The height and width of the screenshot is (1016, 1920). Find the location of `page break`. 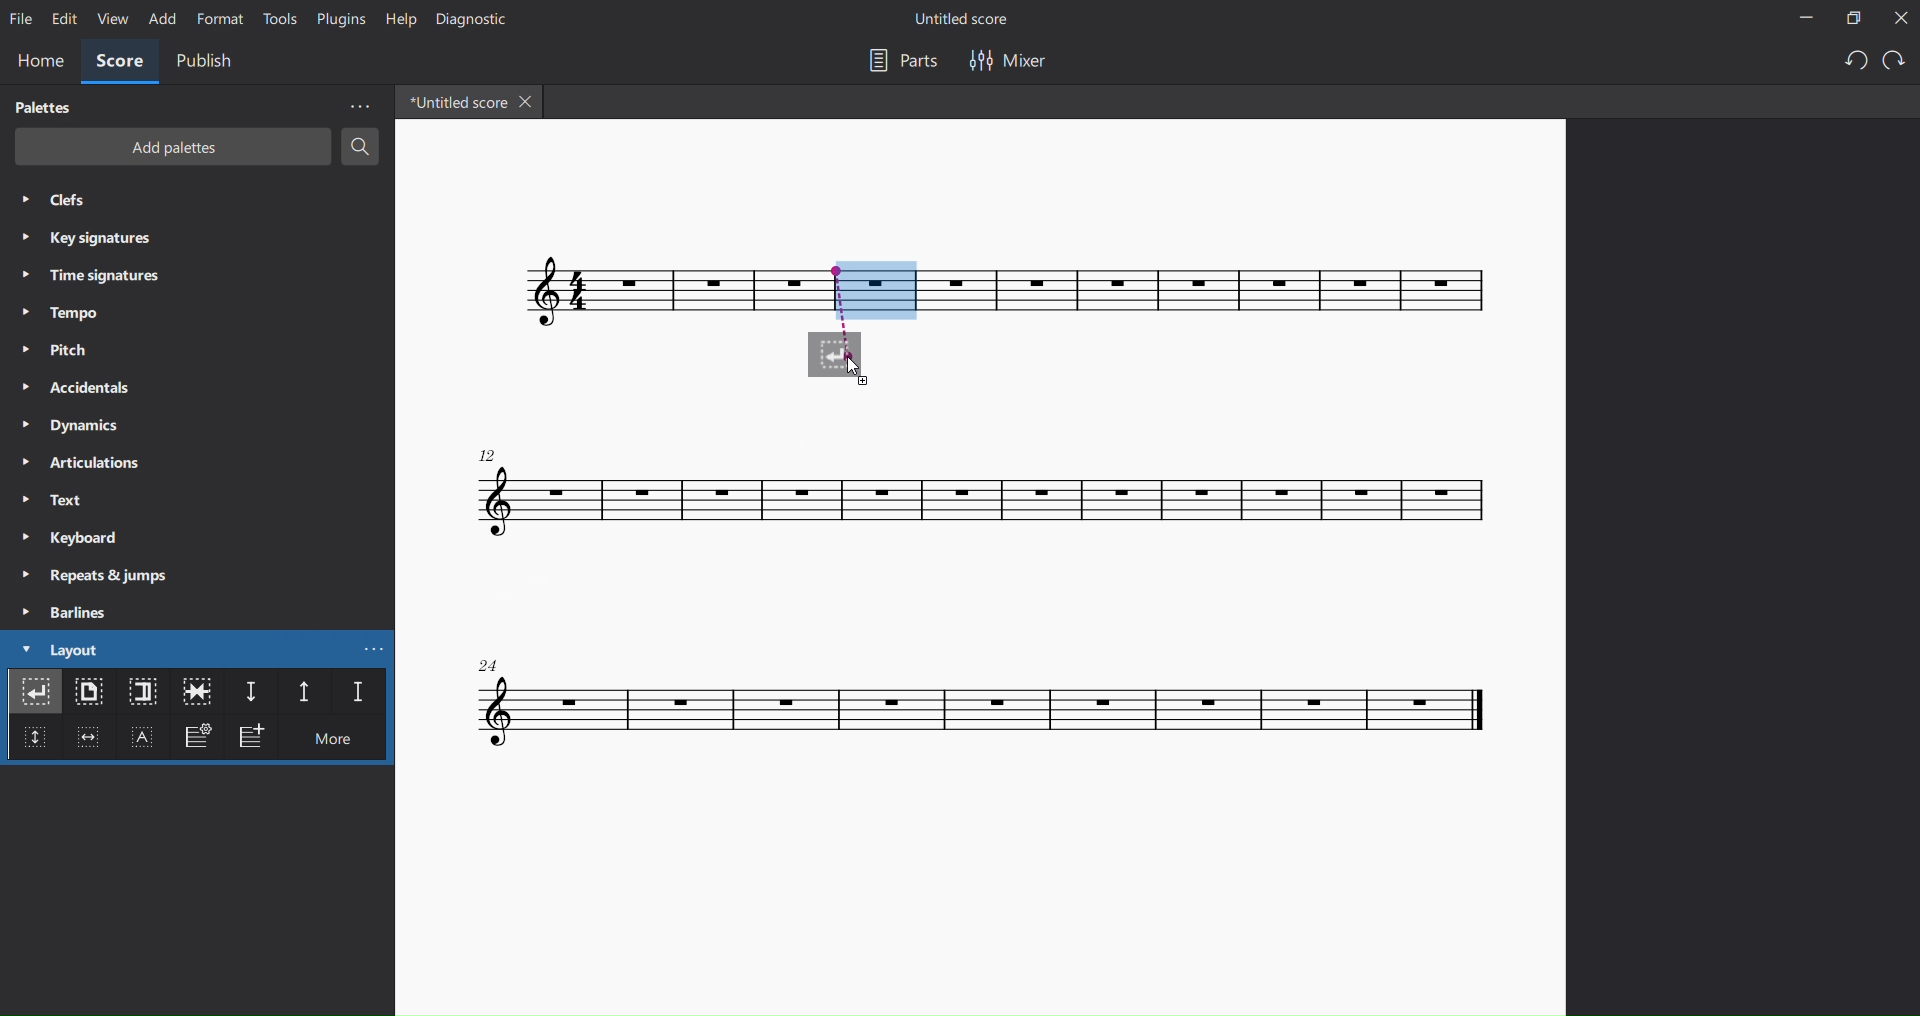

page break is located at coordinates (90, 695).